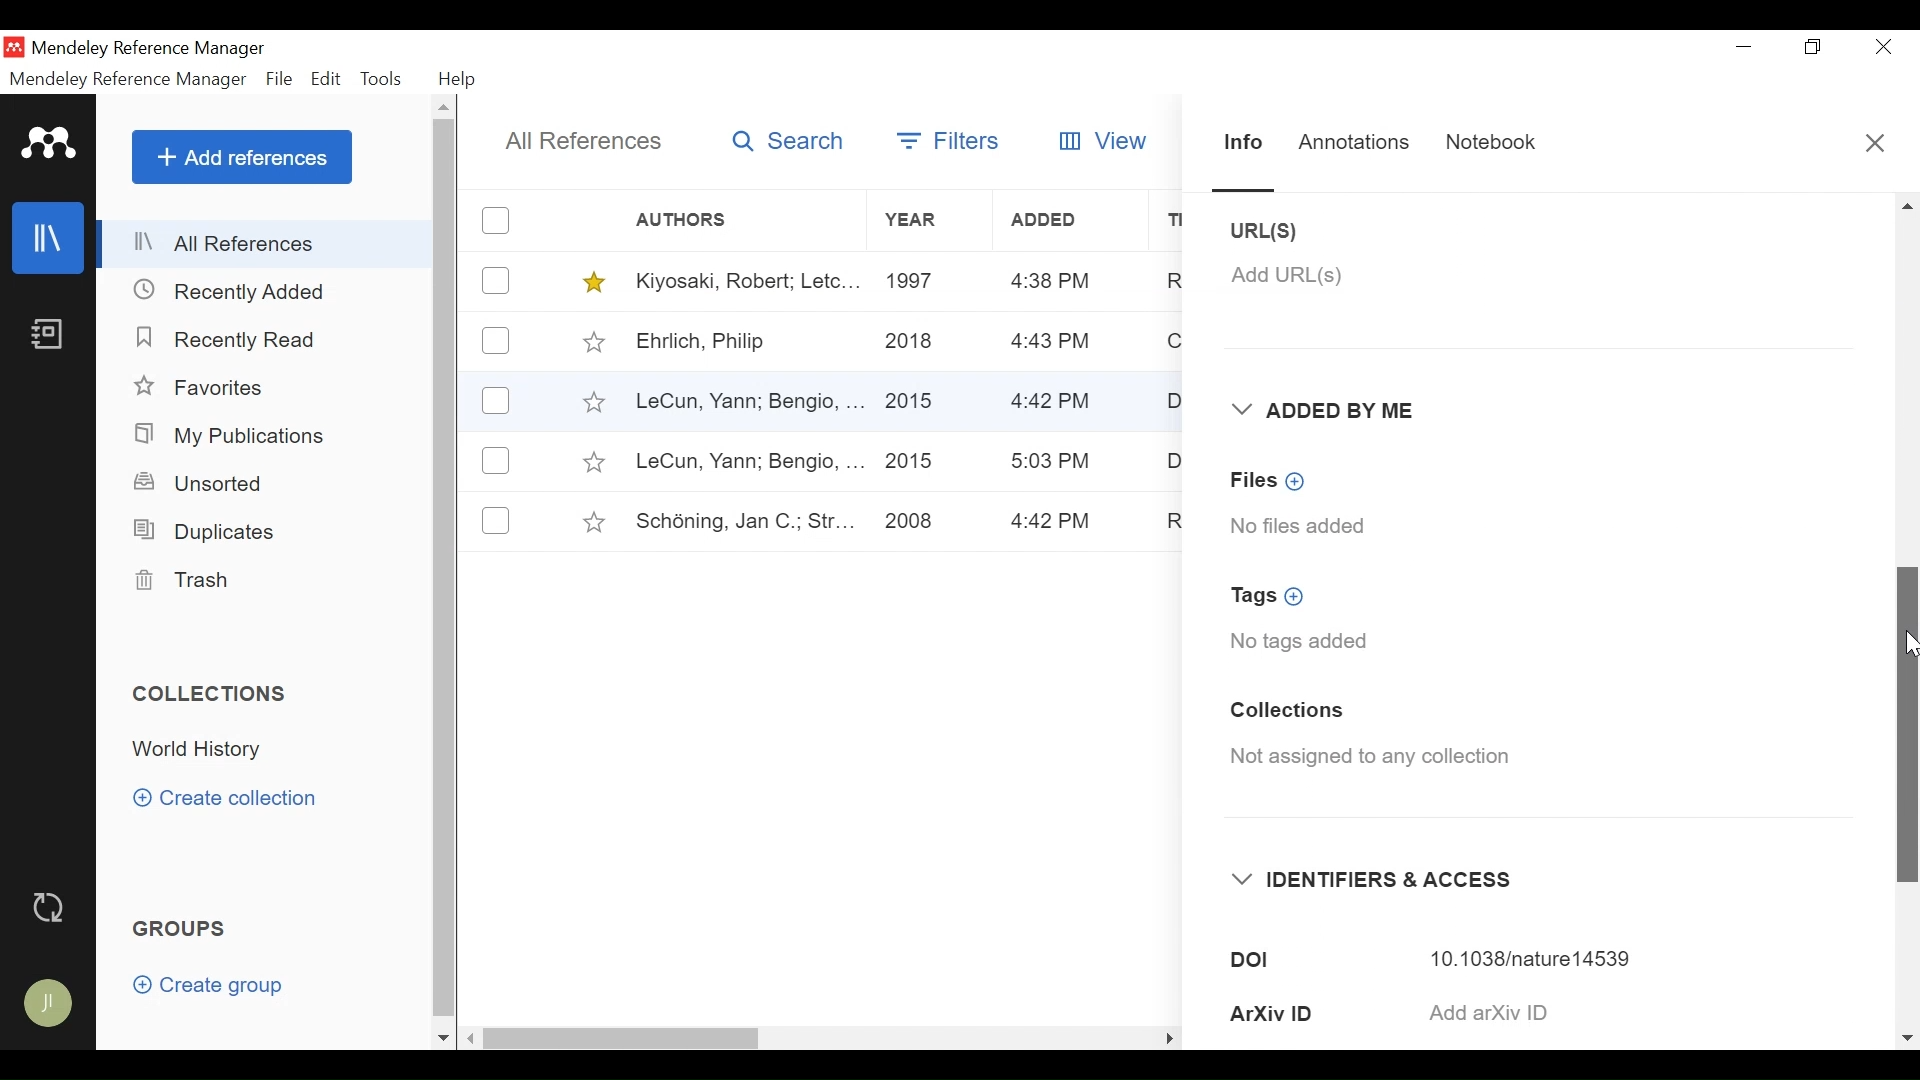 Image resolution: width=1920 pixels, height=1080 pixels. Describe the element at coordinates (746, 343) in the screenshot. I see `Ehrlich, Philip` at that location.